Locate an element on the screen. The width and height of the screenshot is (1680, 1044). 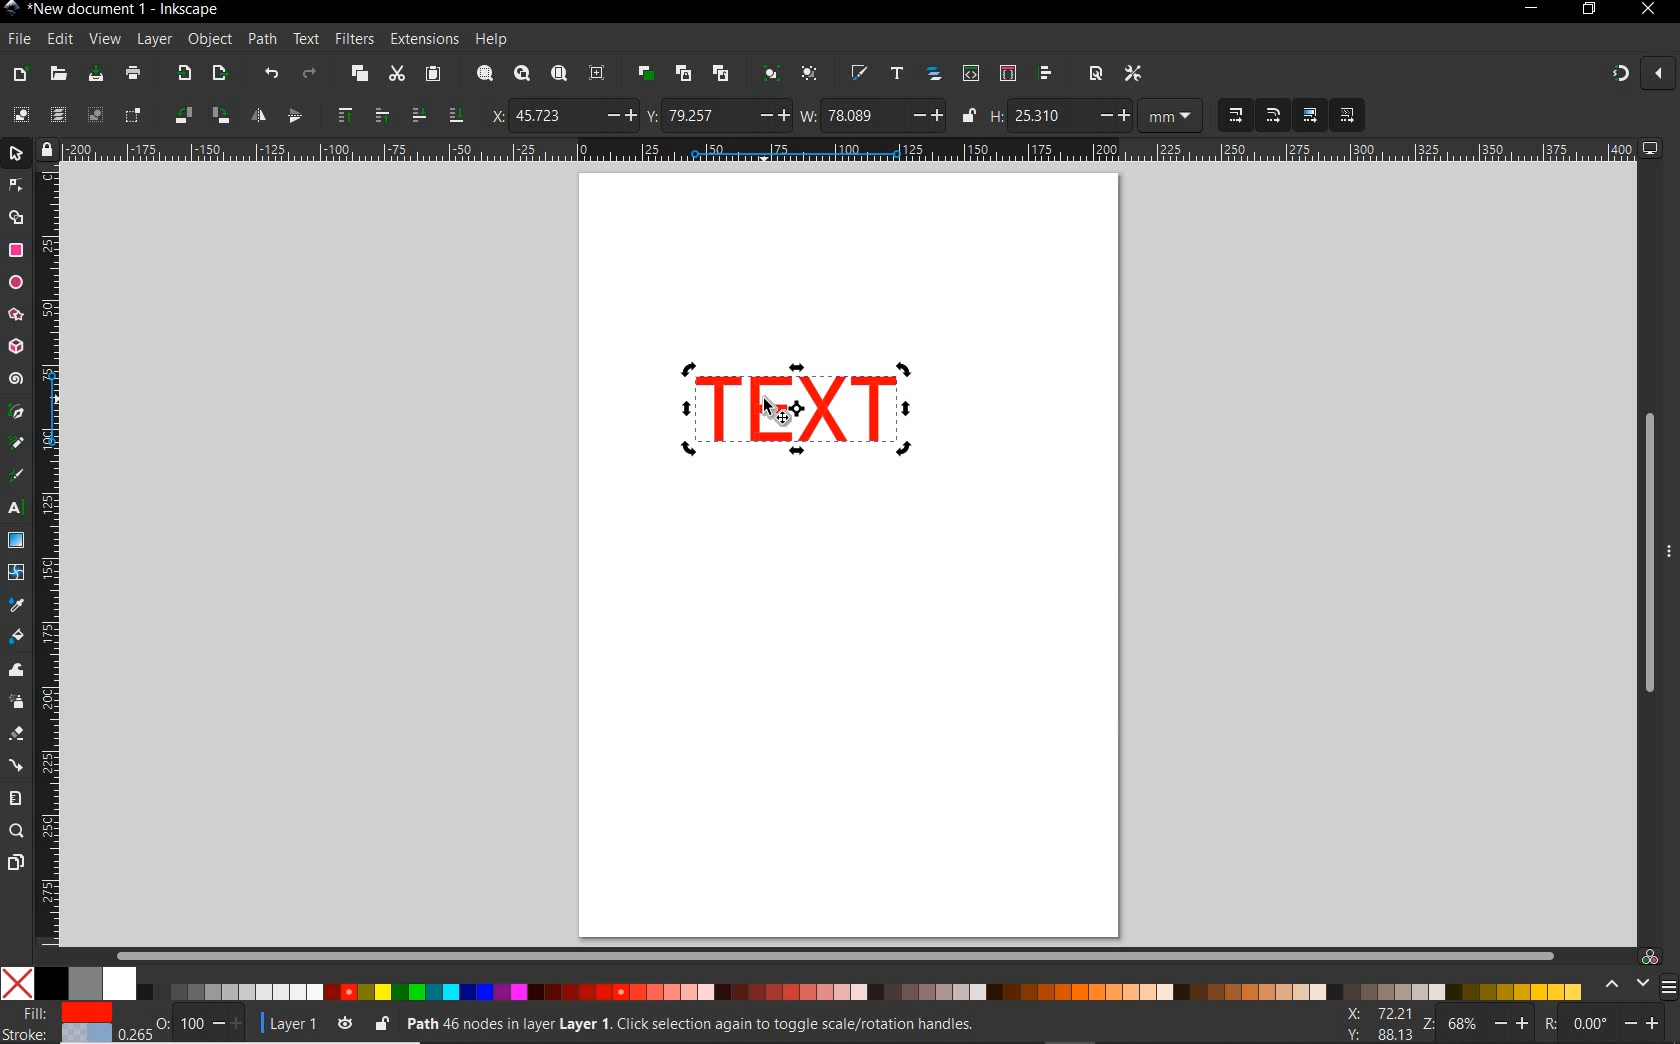
MEASURE TOOL is located at coordinates (14, 798).